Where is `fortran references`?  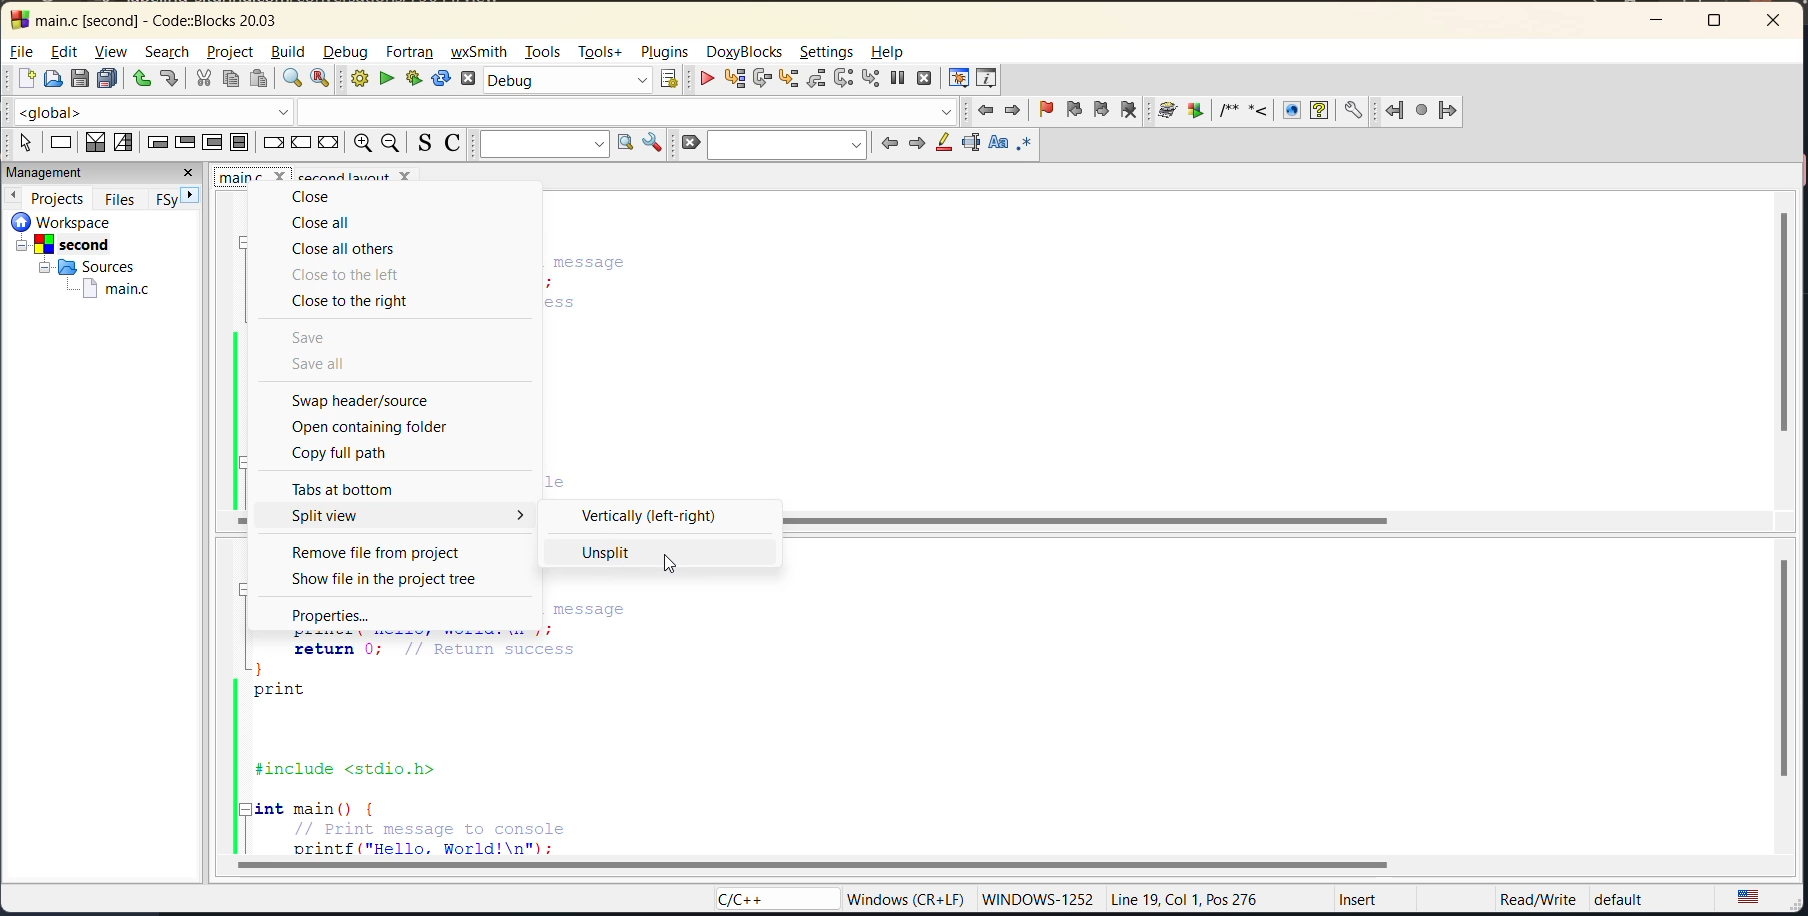
fortran references is located at coordinates (1423, 112).